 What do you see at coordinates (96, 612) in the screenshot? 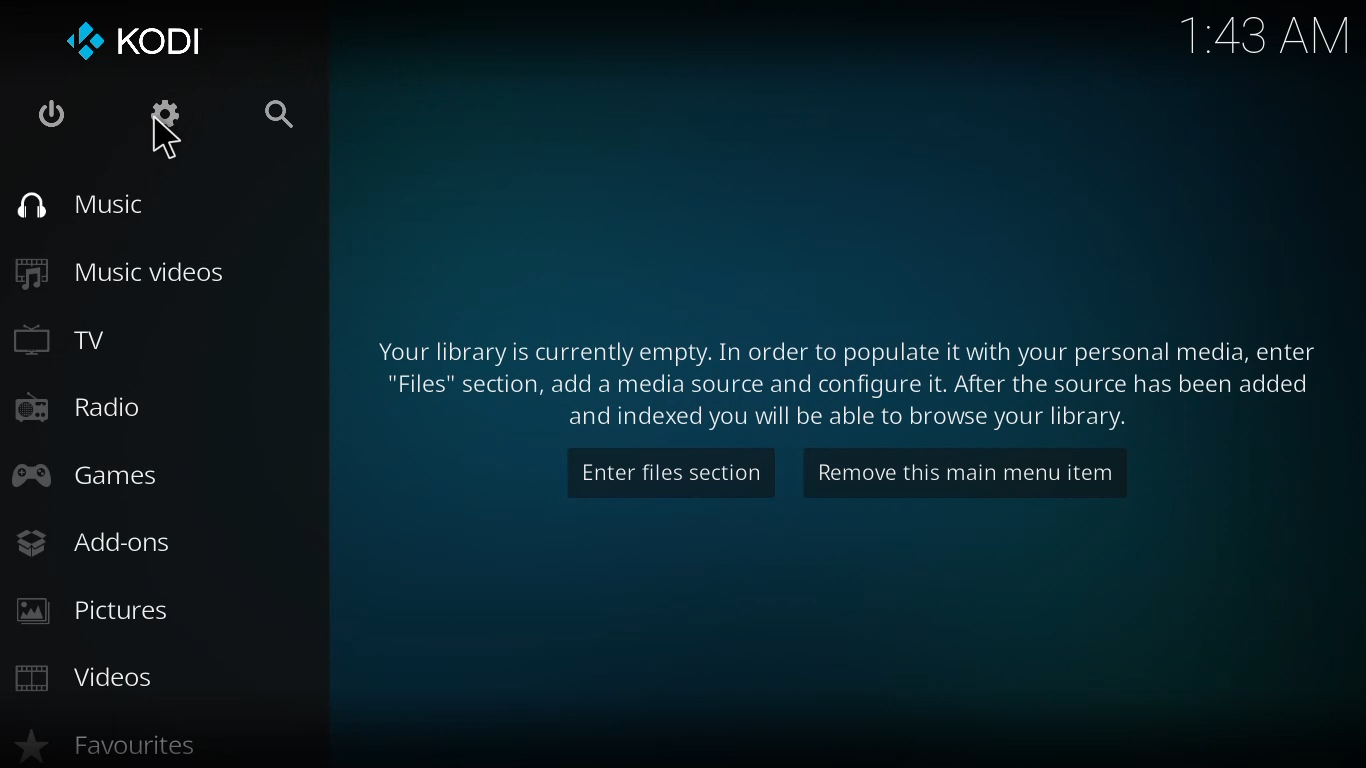
I see `pictures` at bounding box center [96, 612].